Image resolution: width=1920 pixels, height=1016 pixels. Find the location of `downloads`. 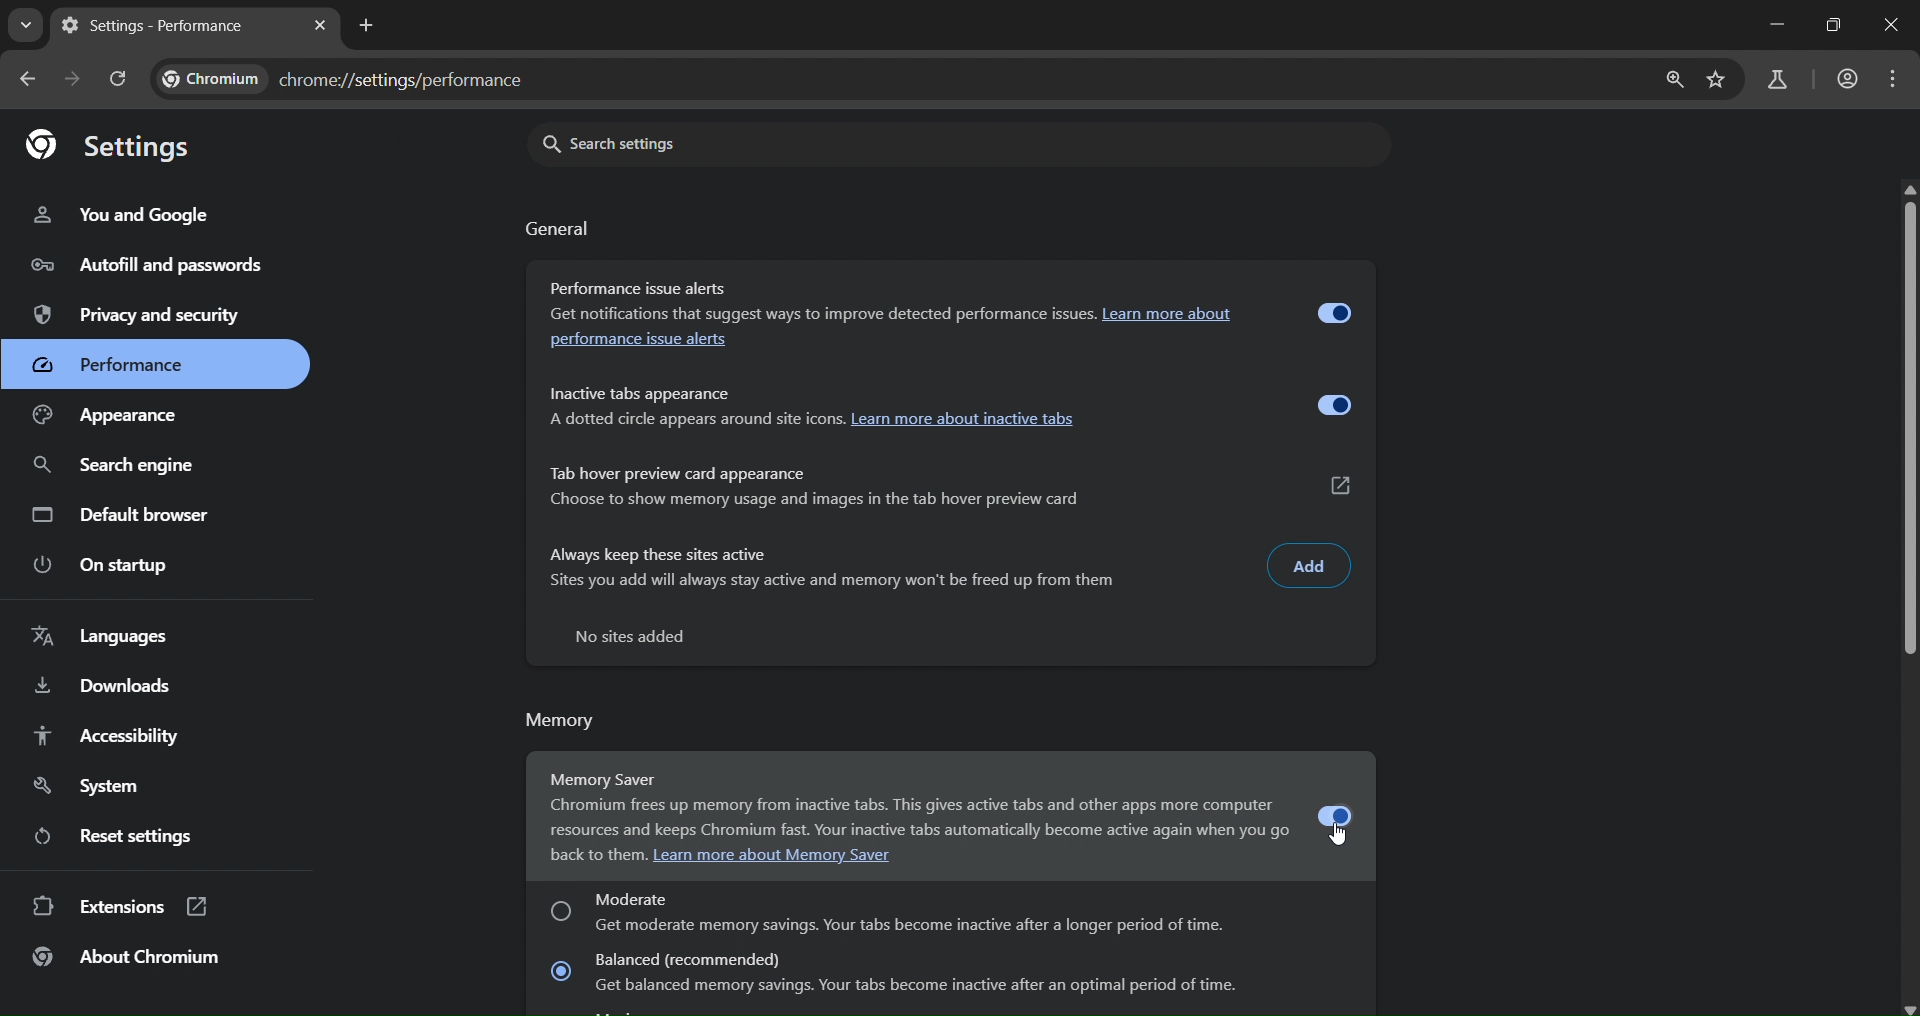

downloads is located at coordinates (103, 687).